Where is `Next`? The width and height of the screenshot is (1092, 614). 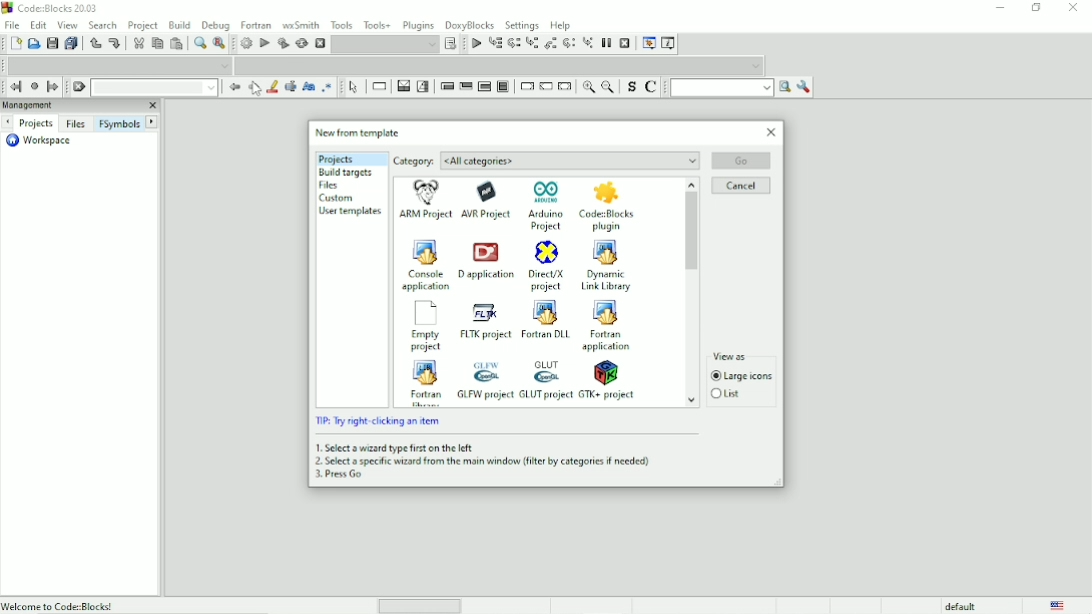 Next is located at coordinates (152, 121).